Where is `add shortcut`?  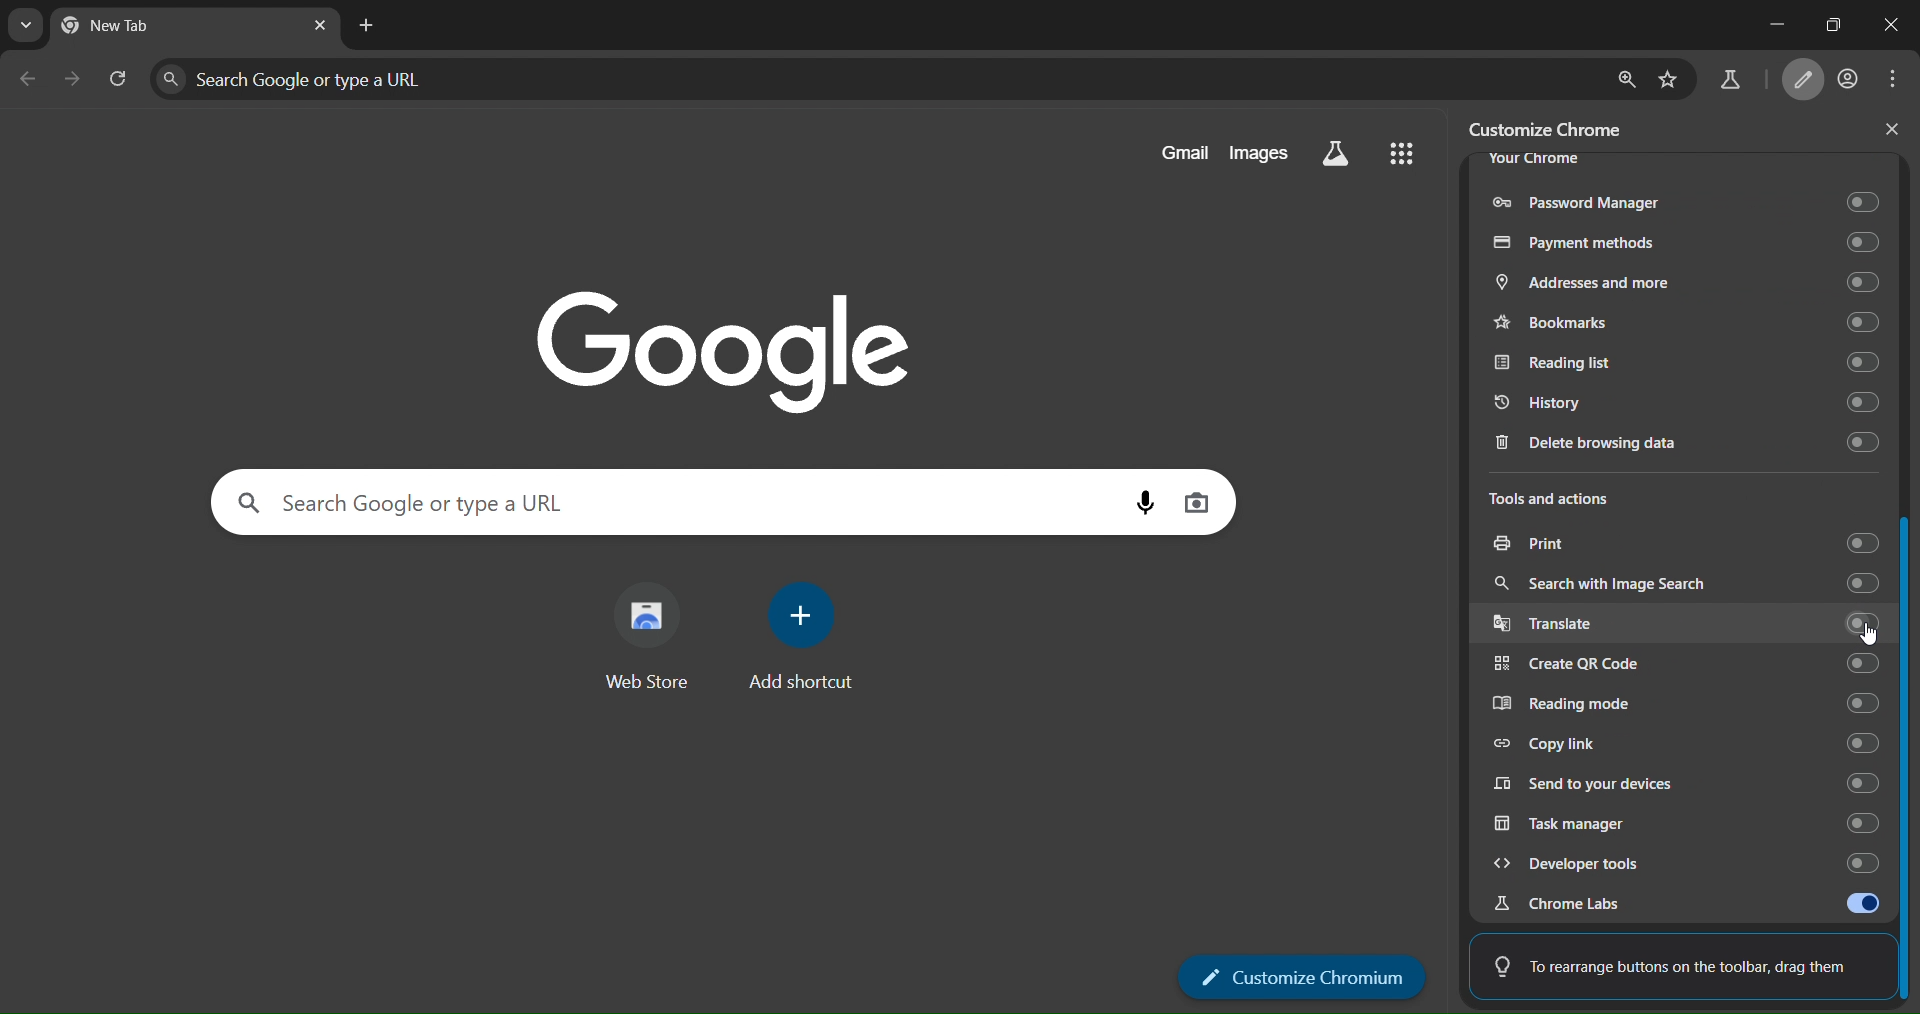 add shortcut is located at coordinates (810, 643).